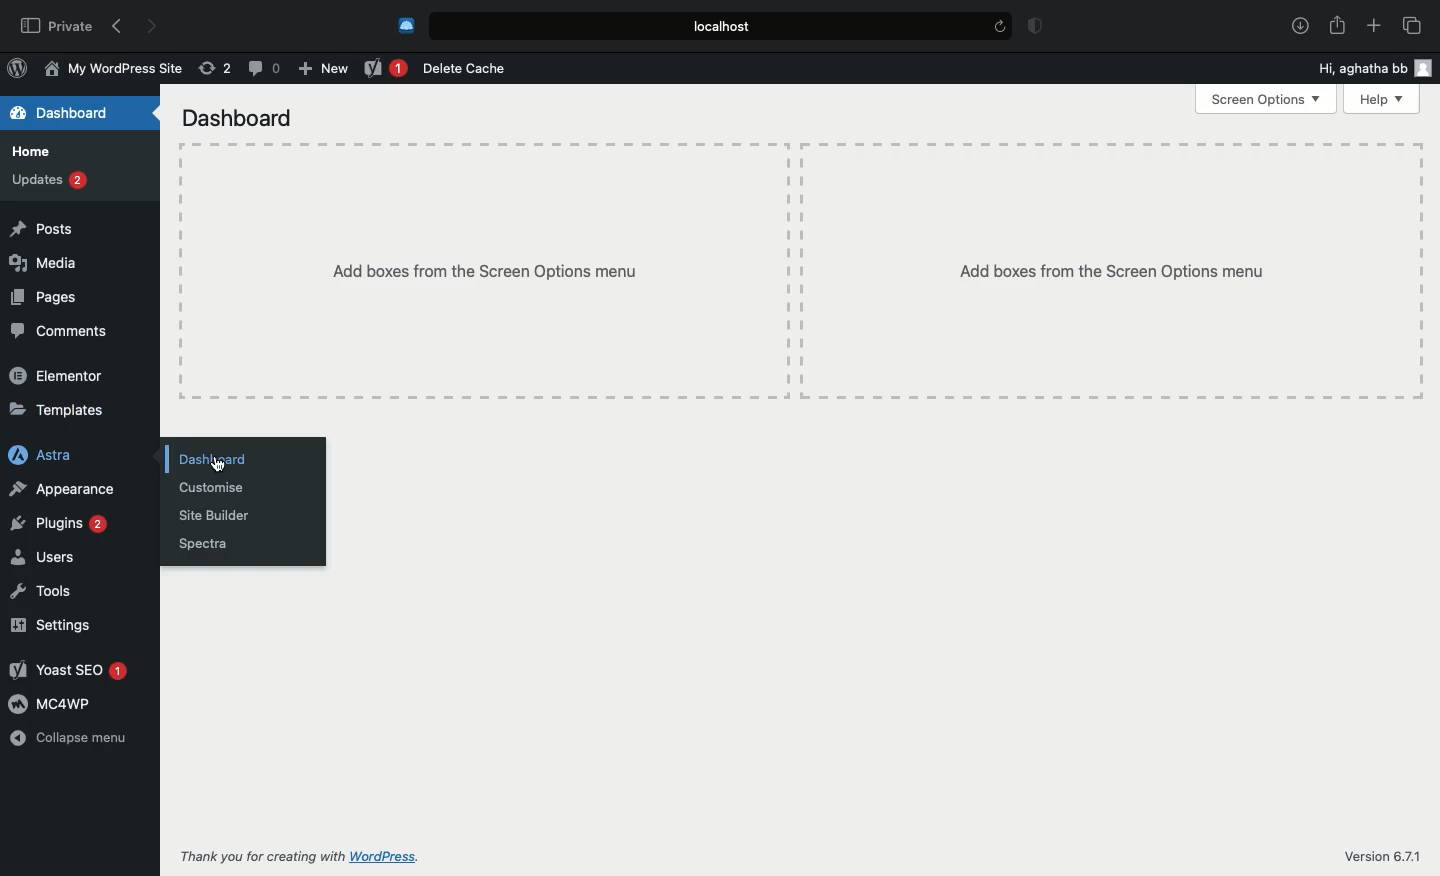  Describe the element at coordinates (218, 462) in the screenshot. I see `cursor` at that location.